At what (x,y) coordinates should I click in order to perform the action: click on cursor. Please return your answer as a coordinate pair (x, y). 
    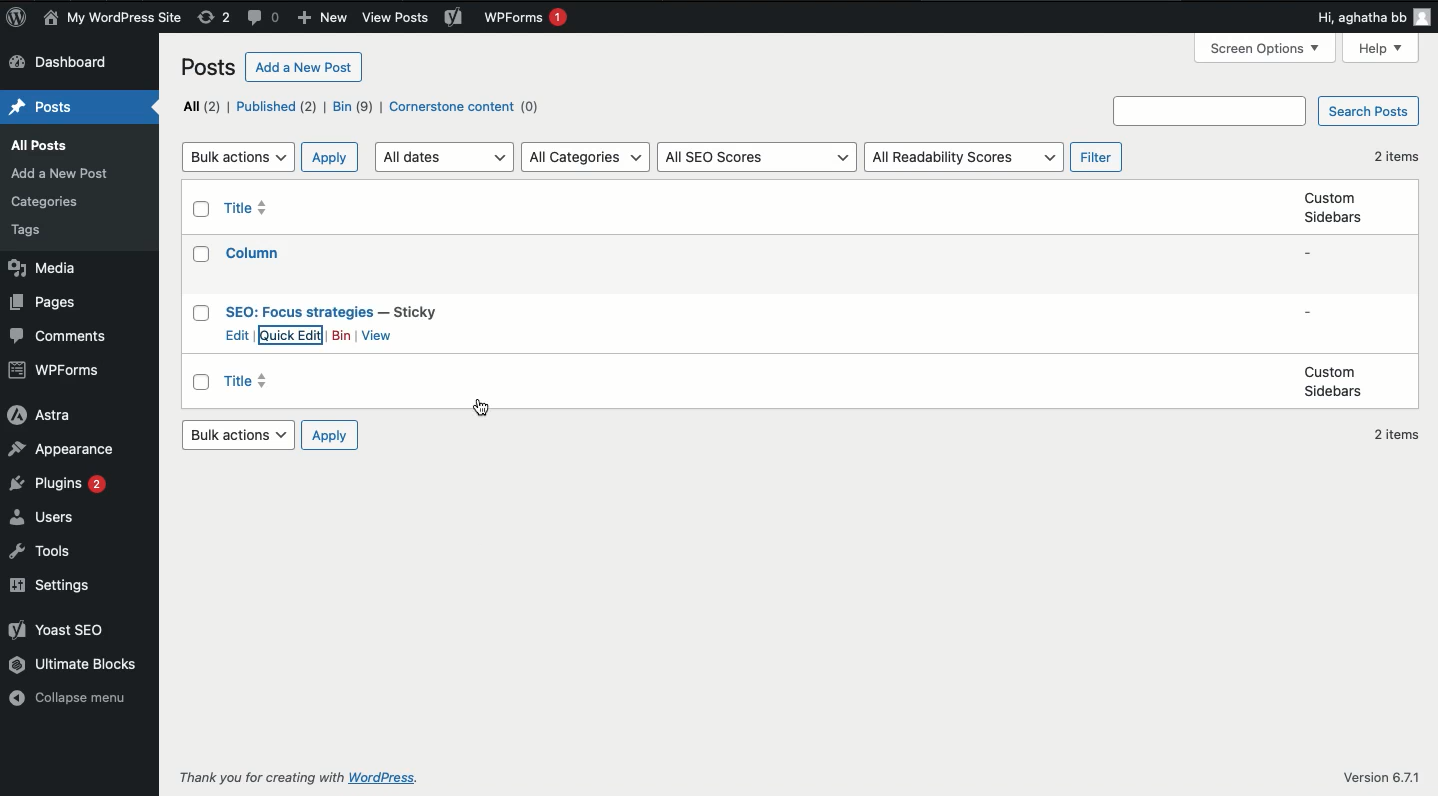
    Looking at the image, I should click on (482, 406).